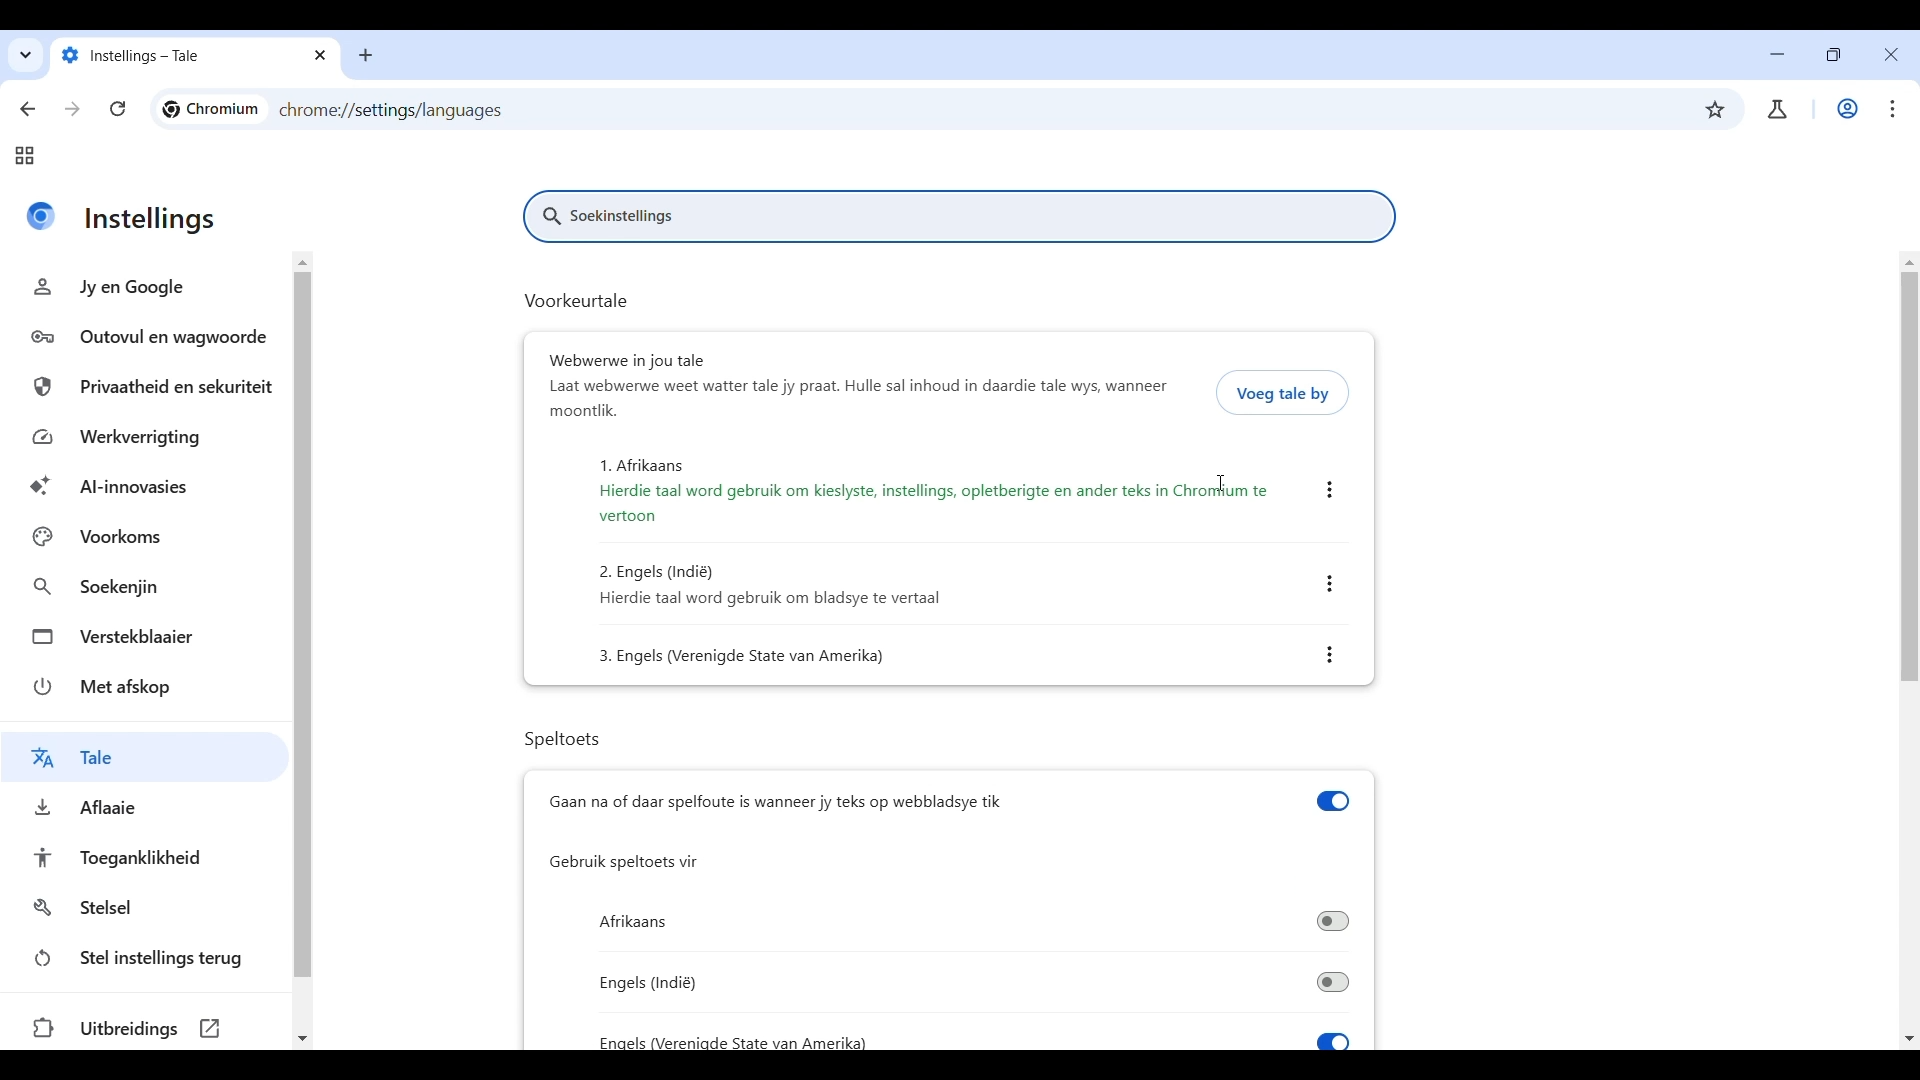 This screenshot has height=1080, width=1920. Describe the element at coordinates (581, 301) in the screenshot. I see `Voorkeurtale` at that location.